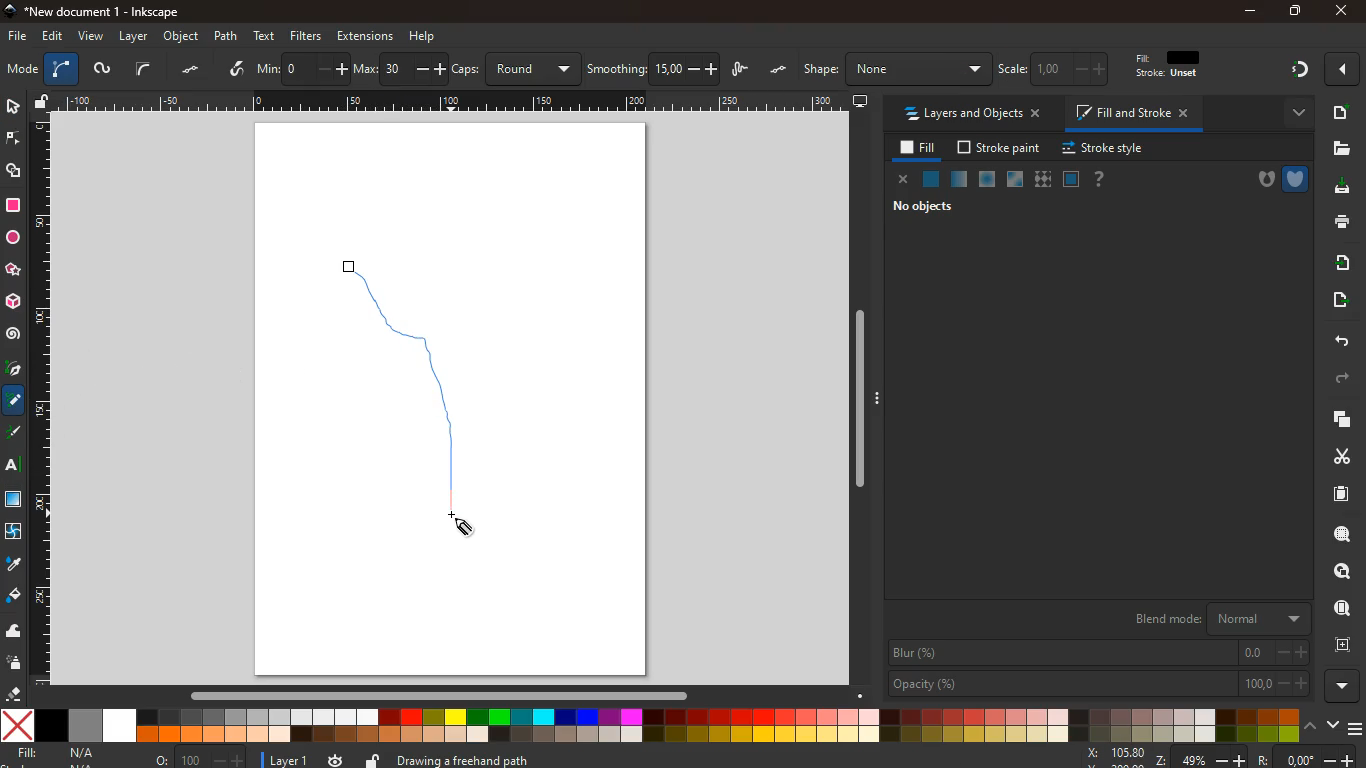  What do you see at coordinates (862, 399) in the screenshot?
I see `Vertical slider` at bounding box center [862, 399].